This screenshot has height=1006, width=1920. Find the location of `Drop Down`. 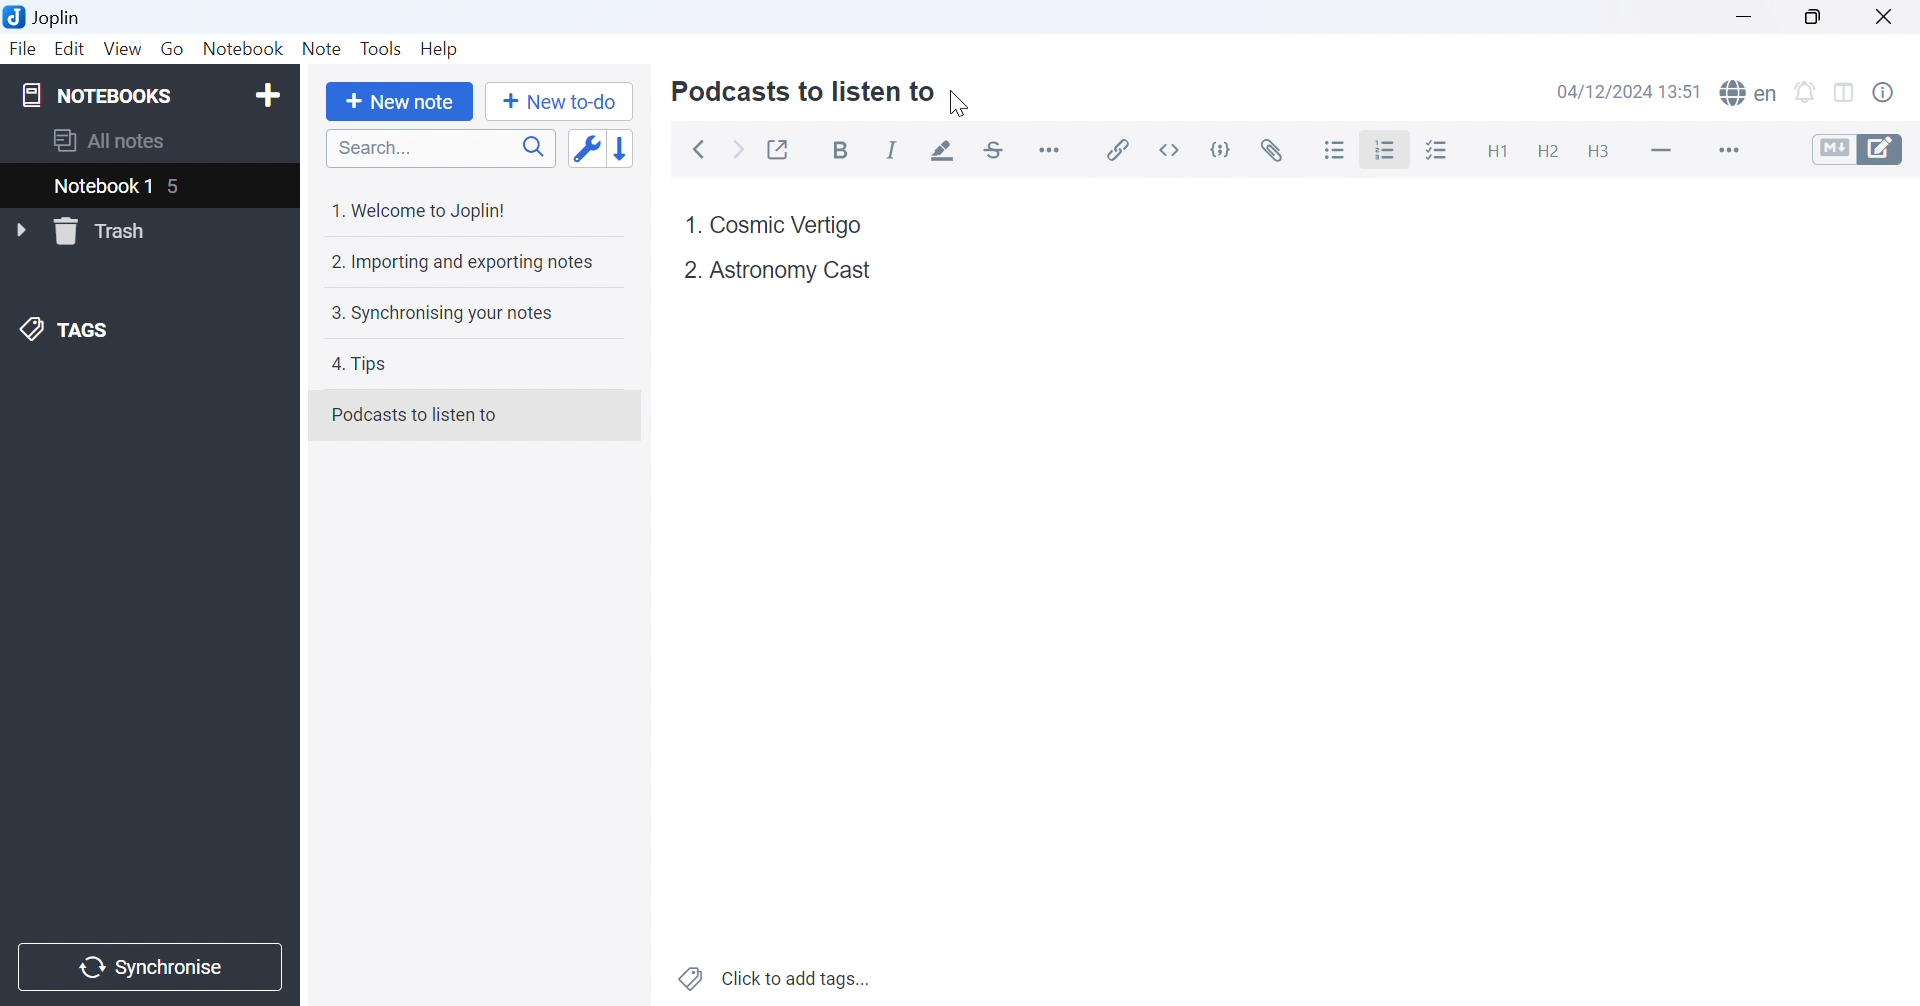

Drop Down is located at coordinates (23, 231).